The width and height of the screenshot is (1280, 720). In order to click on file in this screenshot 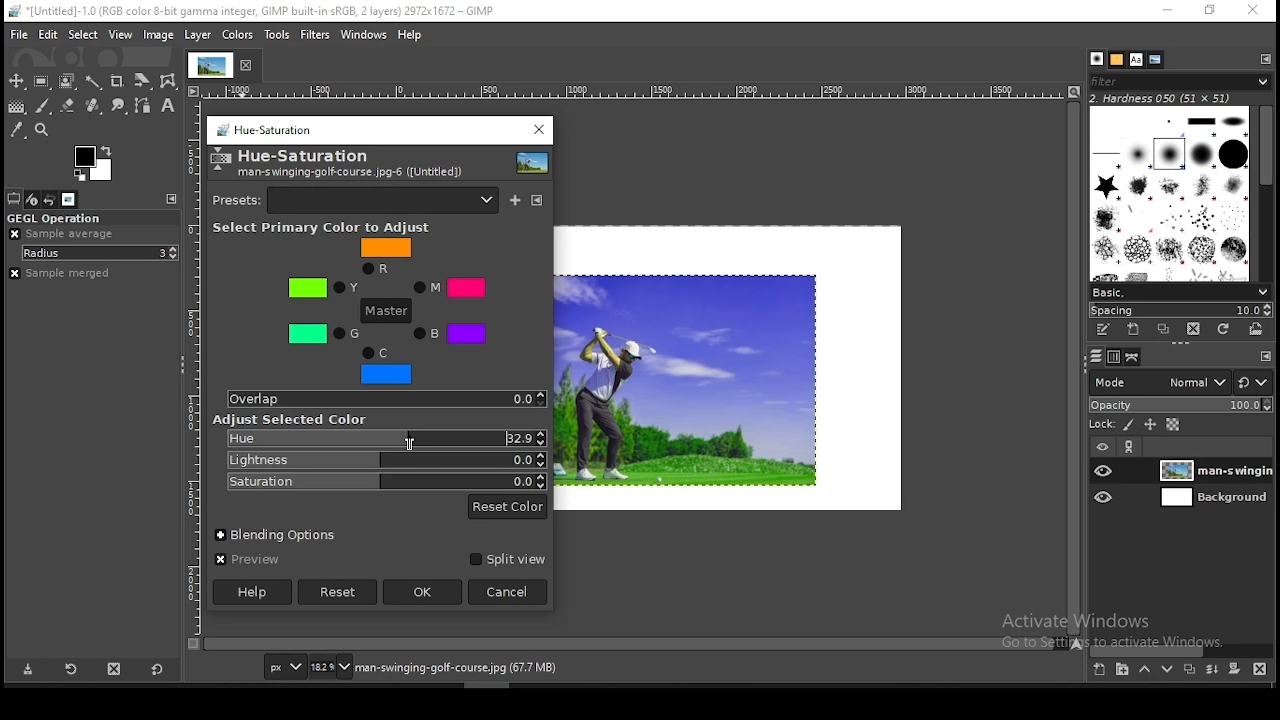, I will do `click(20, 33)`.